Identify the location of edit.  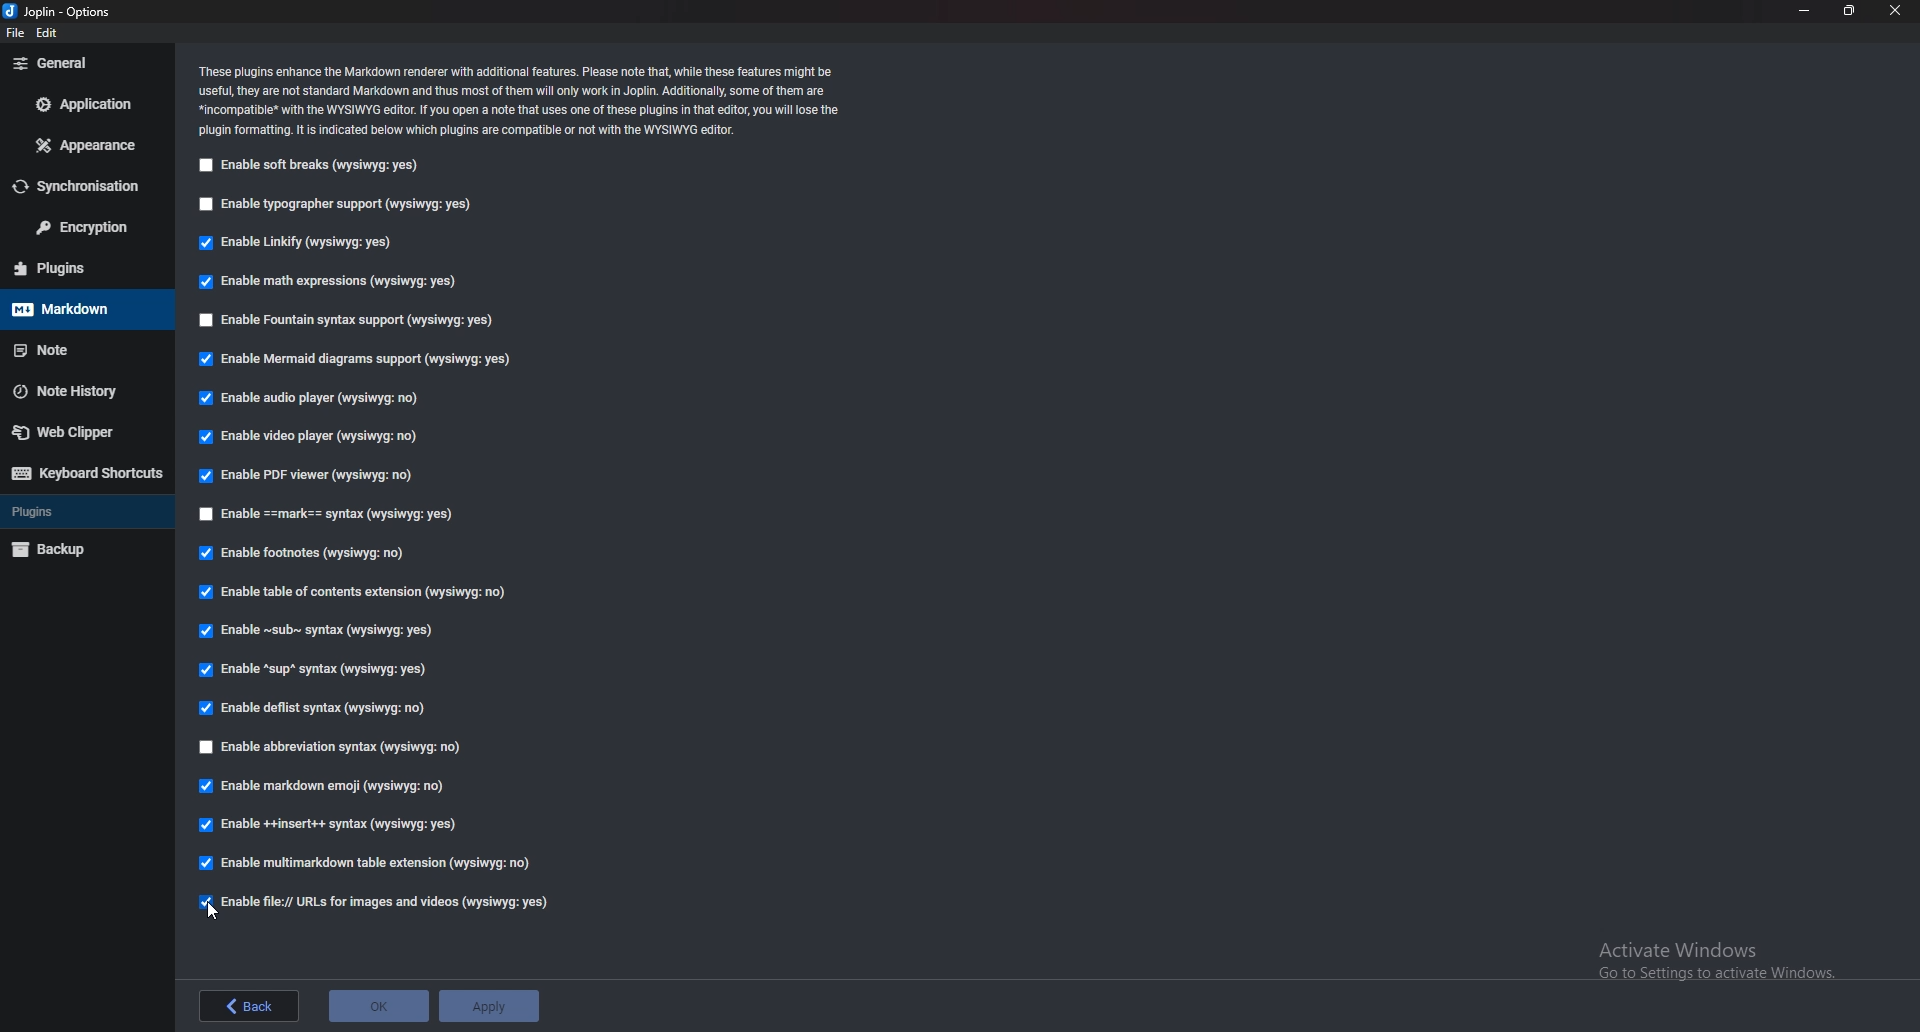
(48, 32).